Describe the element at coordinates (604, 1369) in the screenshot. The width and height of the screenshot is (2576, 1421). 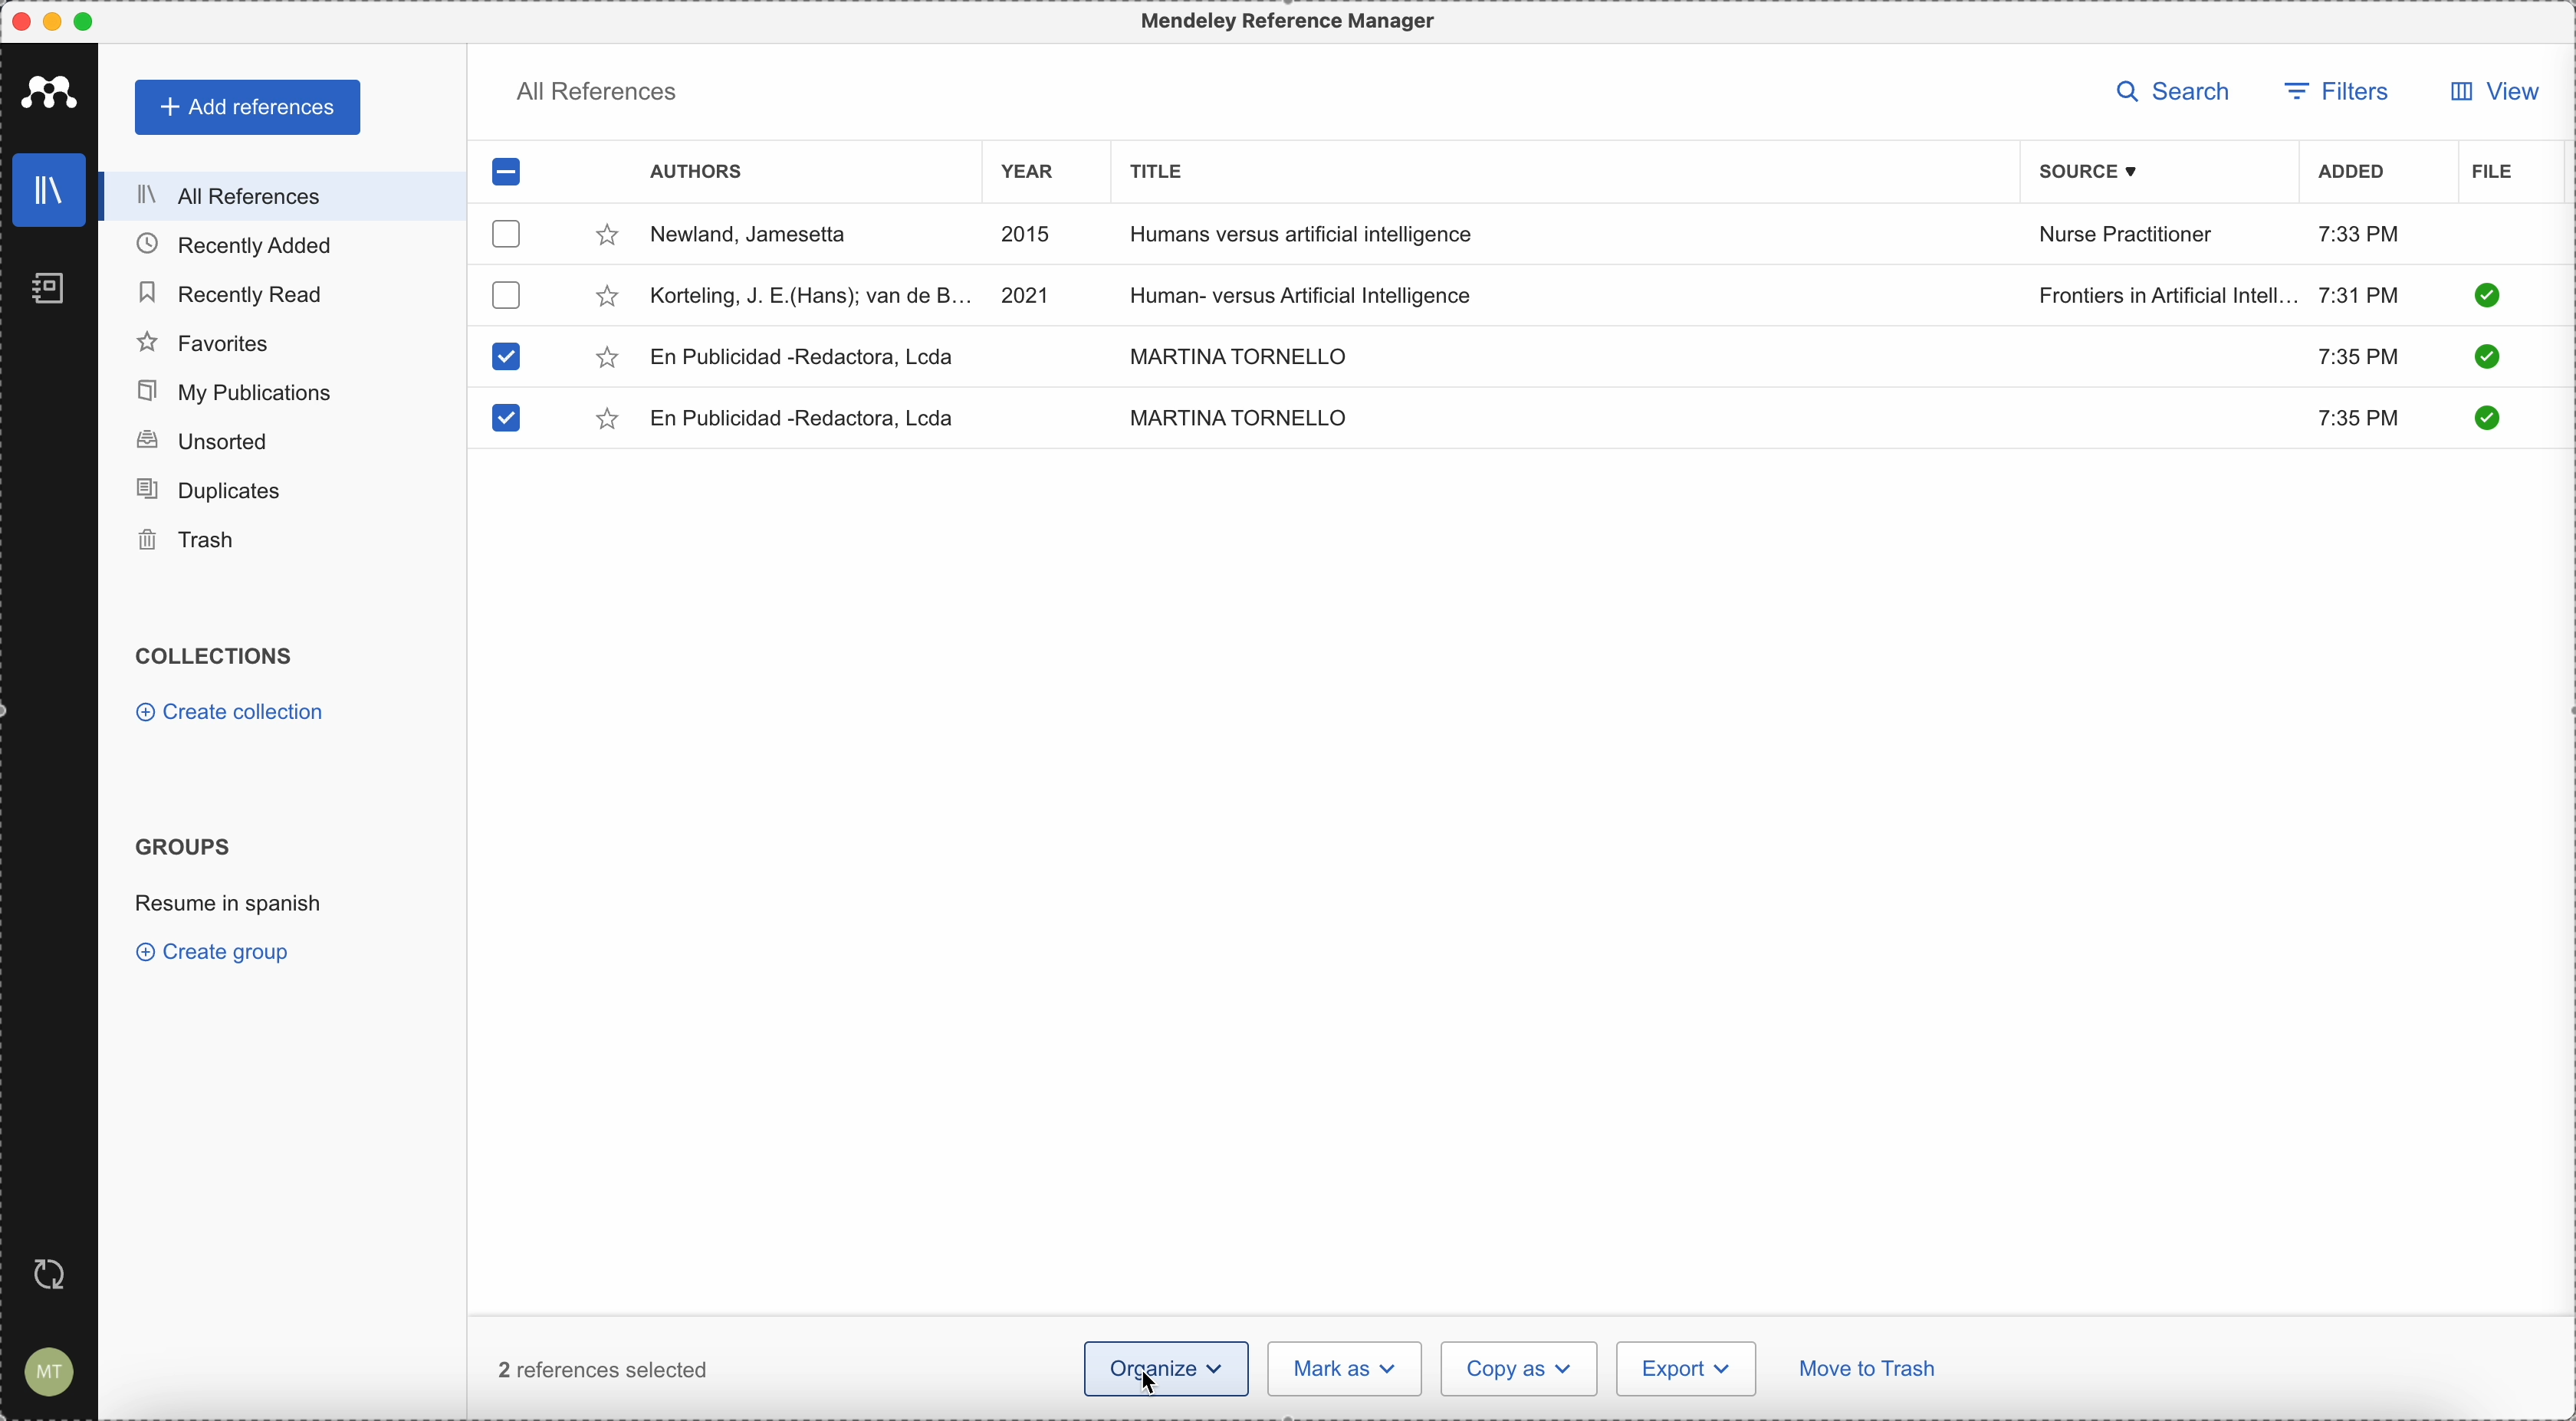
I see `2 reference selected` at that location.